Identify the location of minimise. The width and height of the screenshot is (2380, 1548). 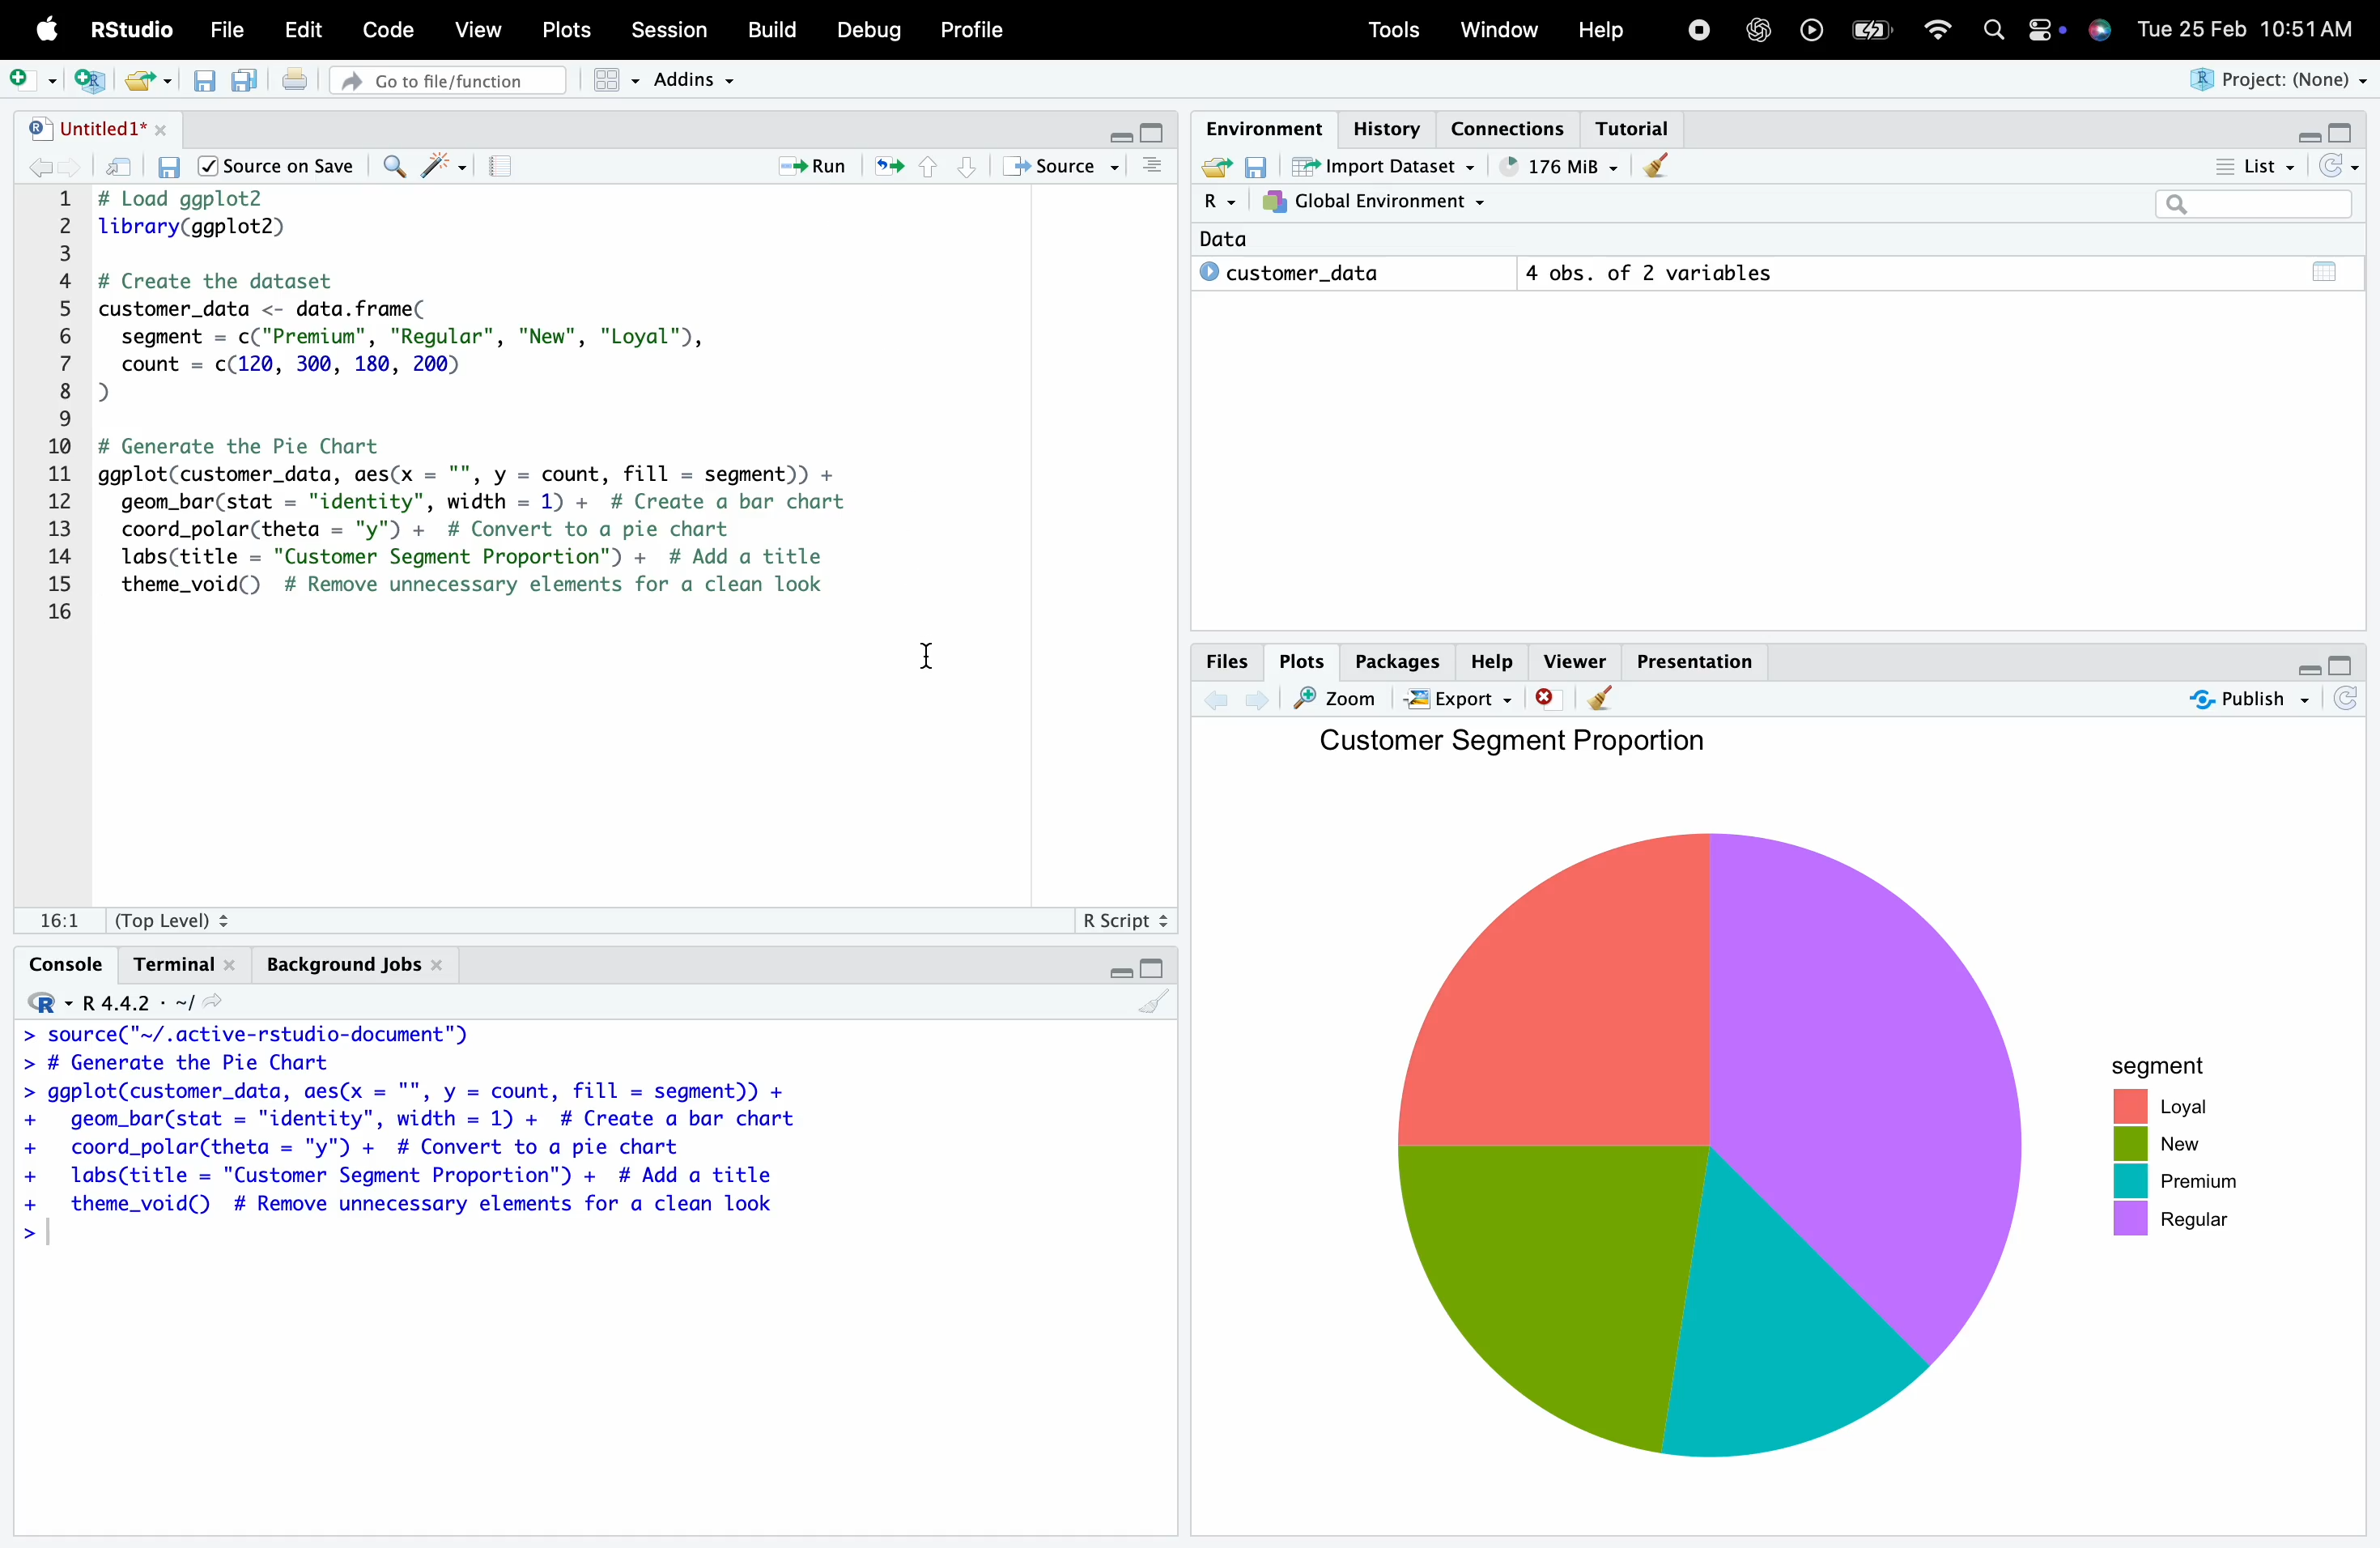
(2302, 137).